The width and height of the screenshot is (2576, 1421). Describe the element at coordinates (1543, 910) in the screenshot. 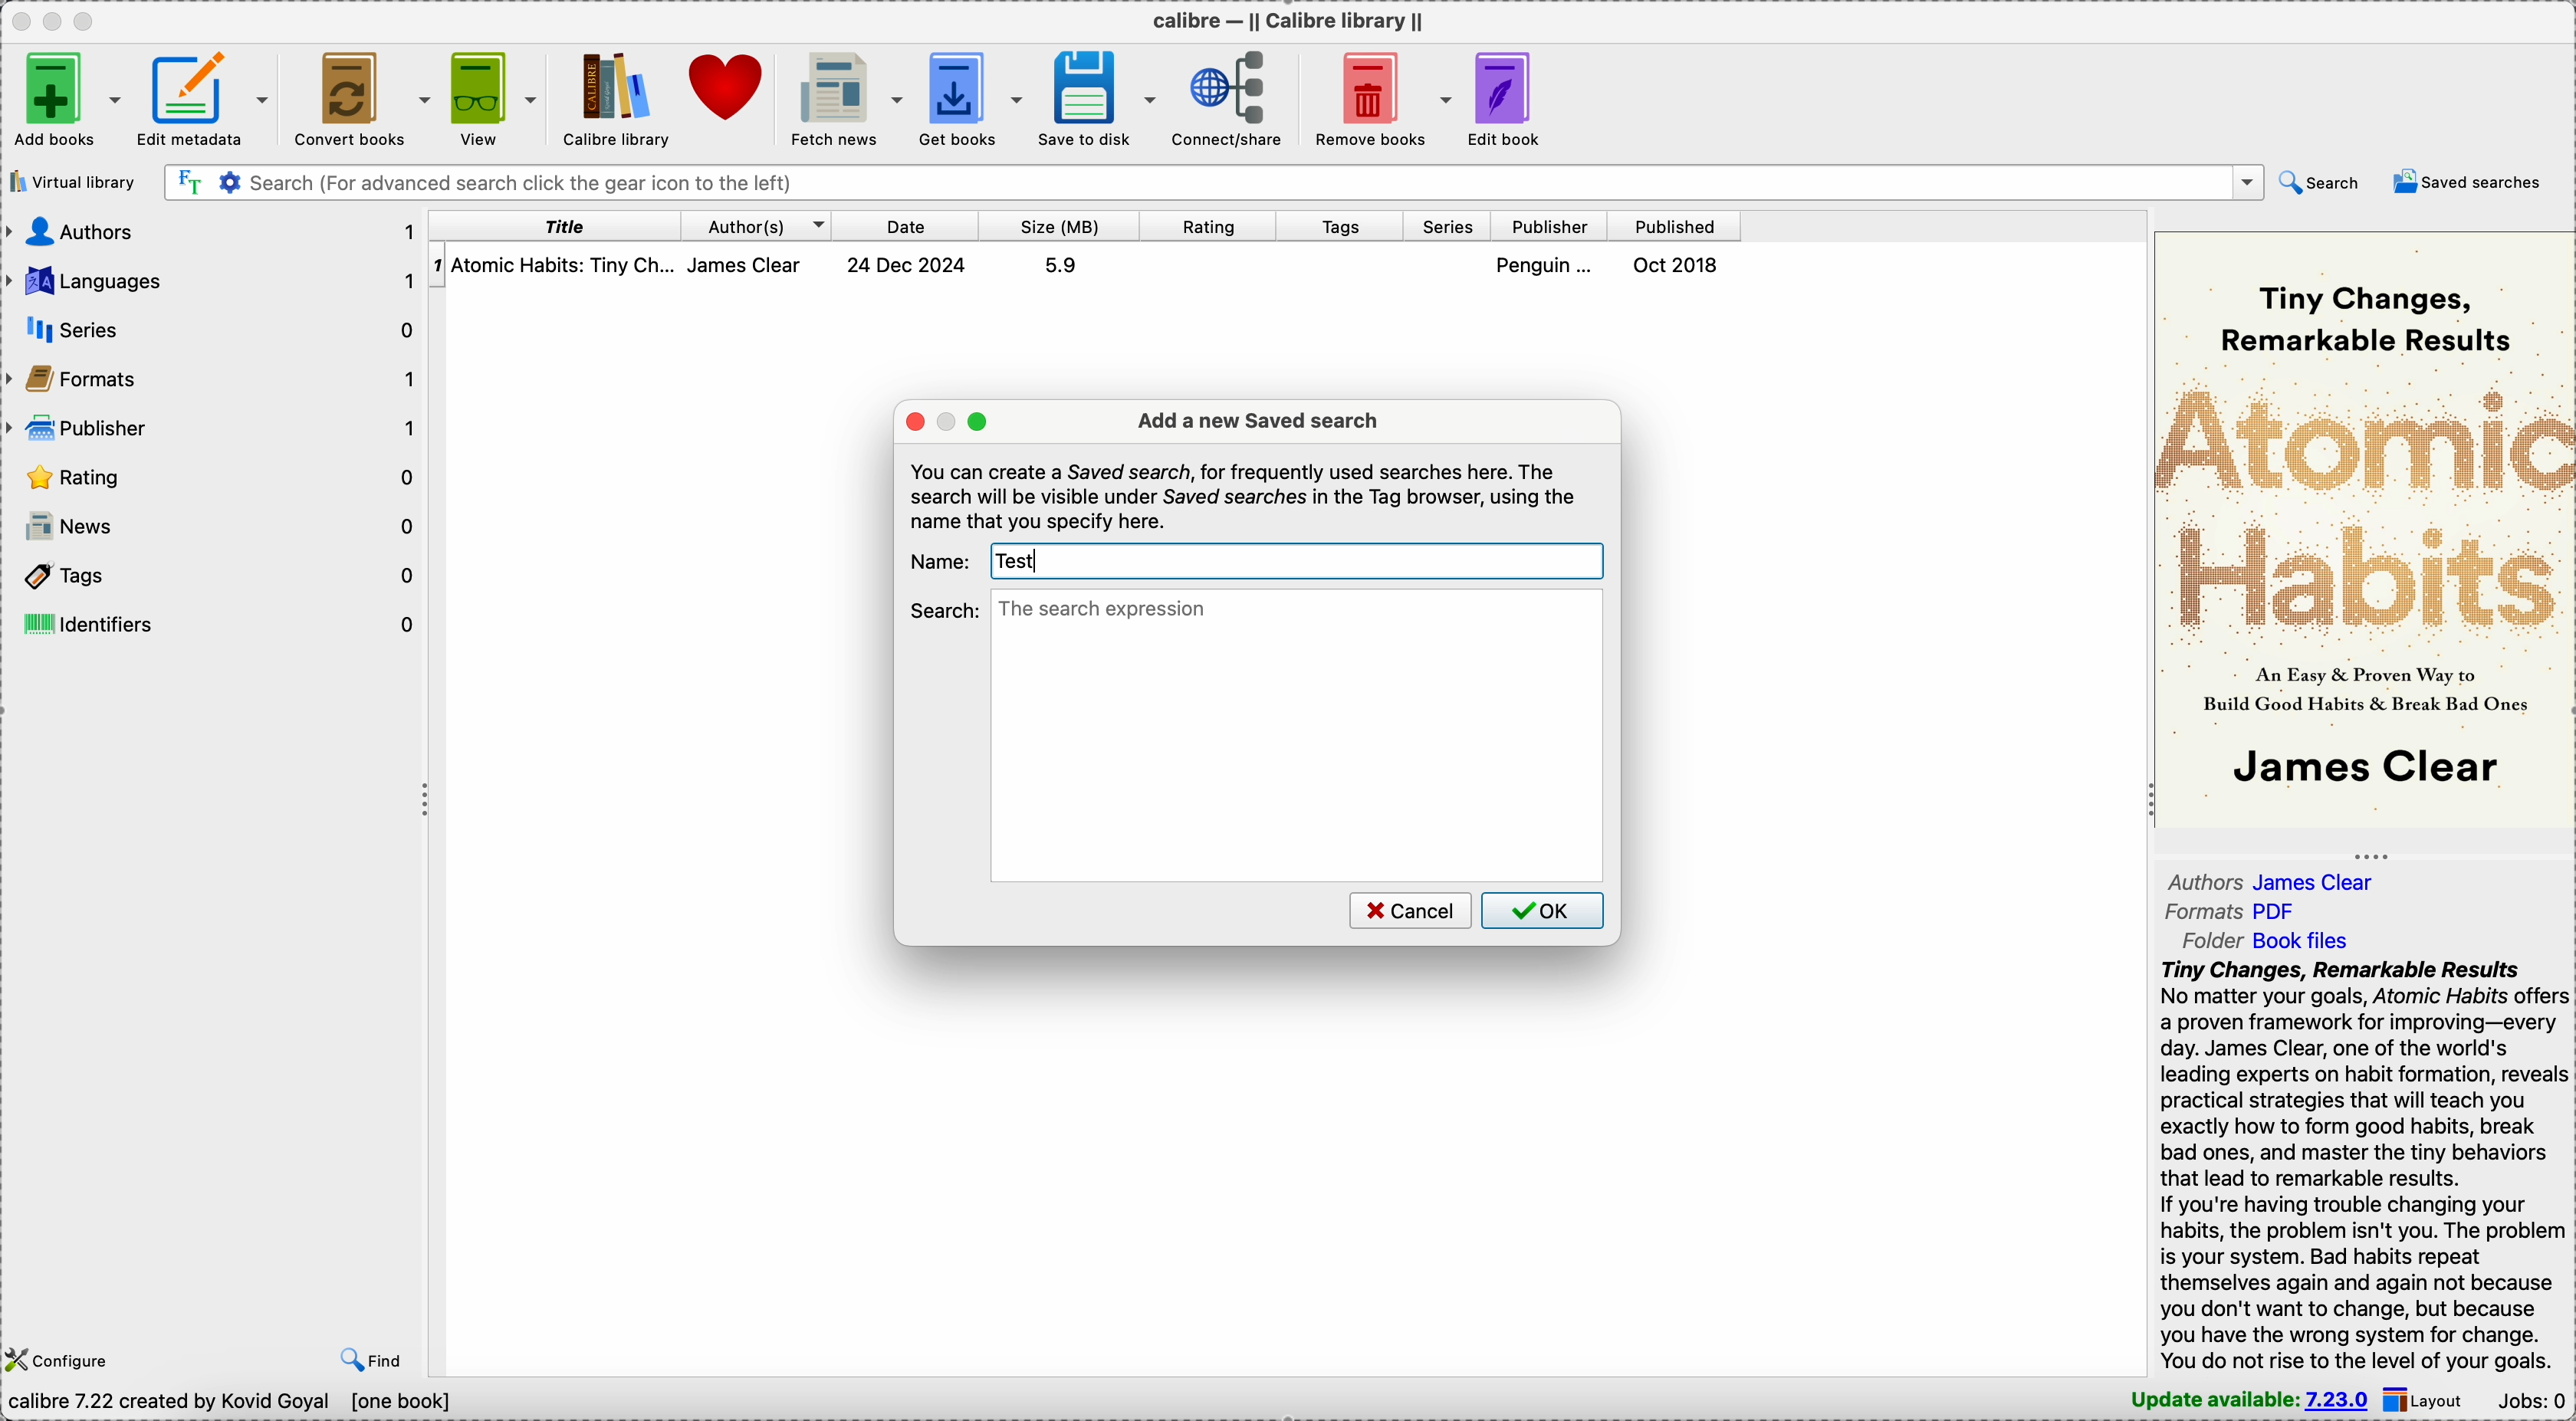

I see `OK` at that location.